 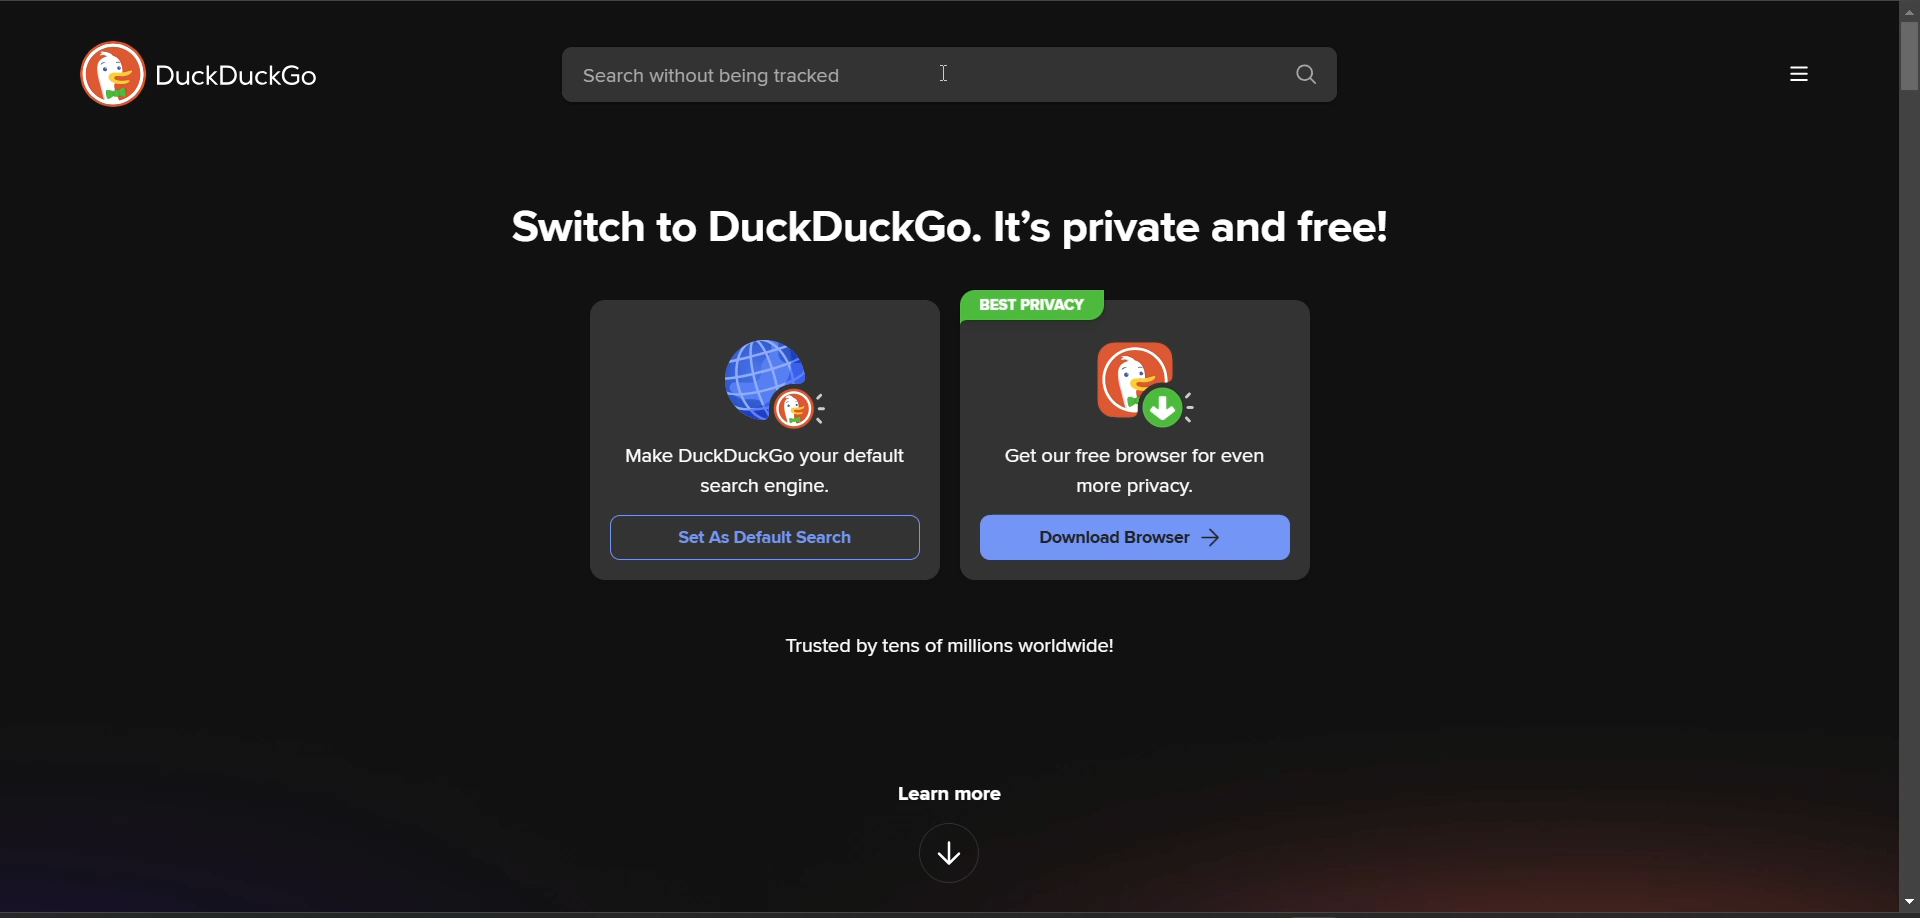 I want to click on learn more, so click(x=952, y=792).